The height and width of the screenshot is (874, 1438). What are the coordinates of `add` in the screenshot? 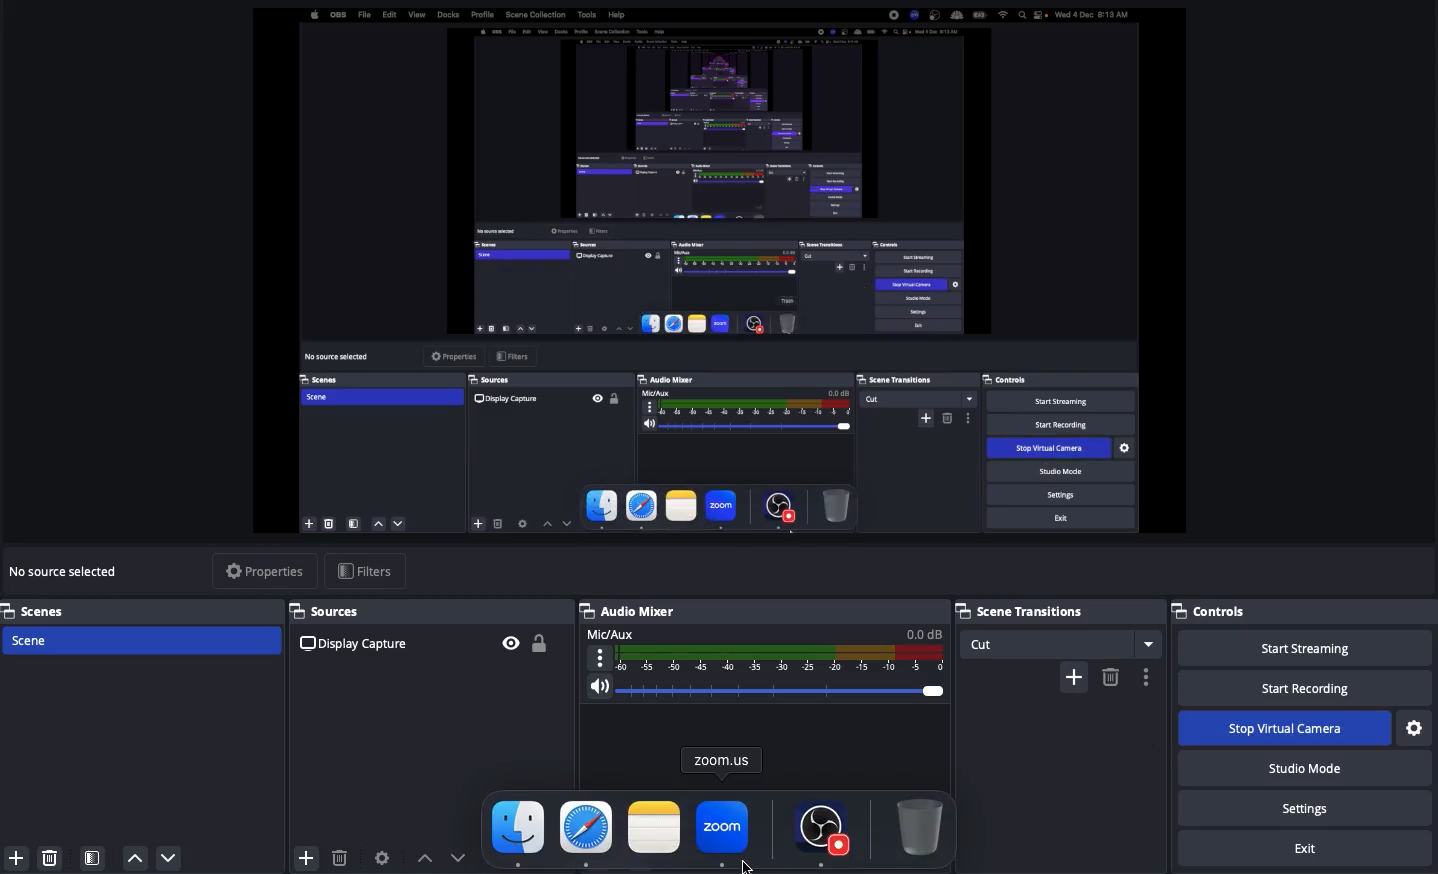 It's located at (1067, 675).